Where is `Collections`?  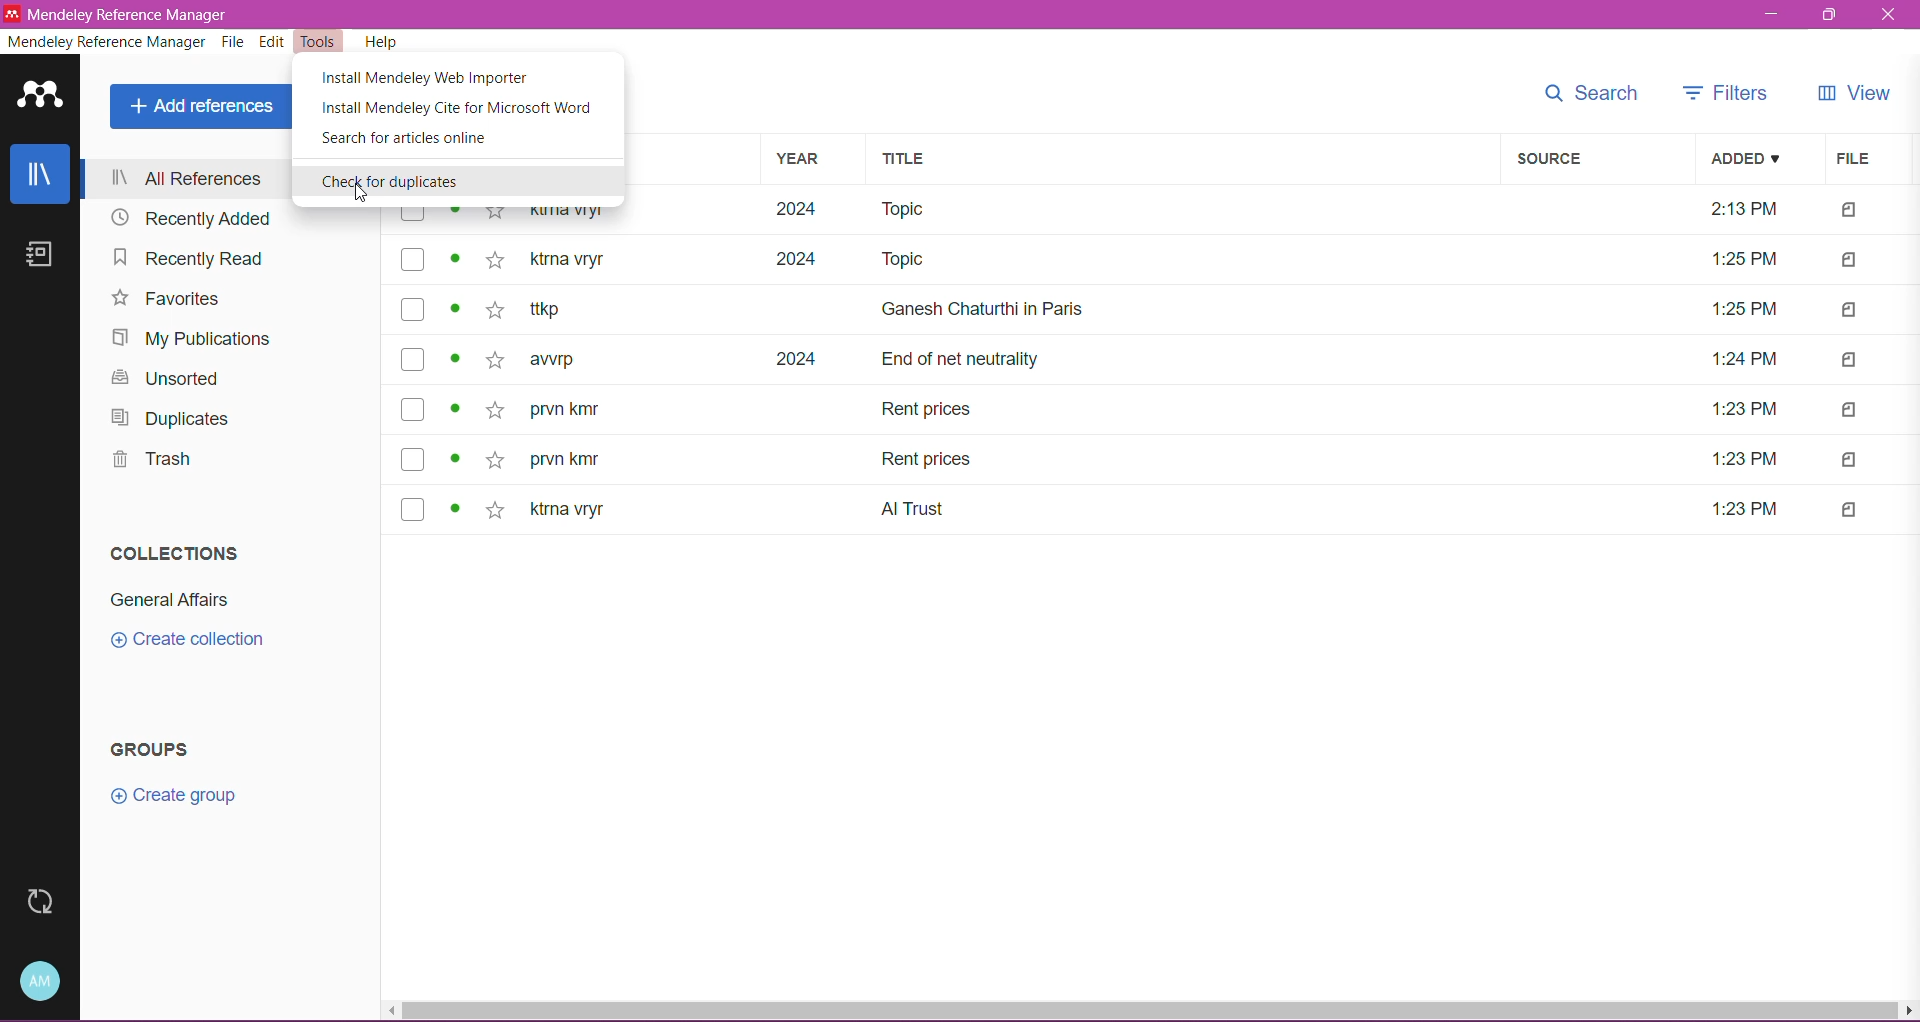
Collections is located at coordinates (170, 550).